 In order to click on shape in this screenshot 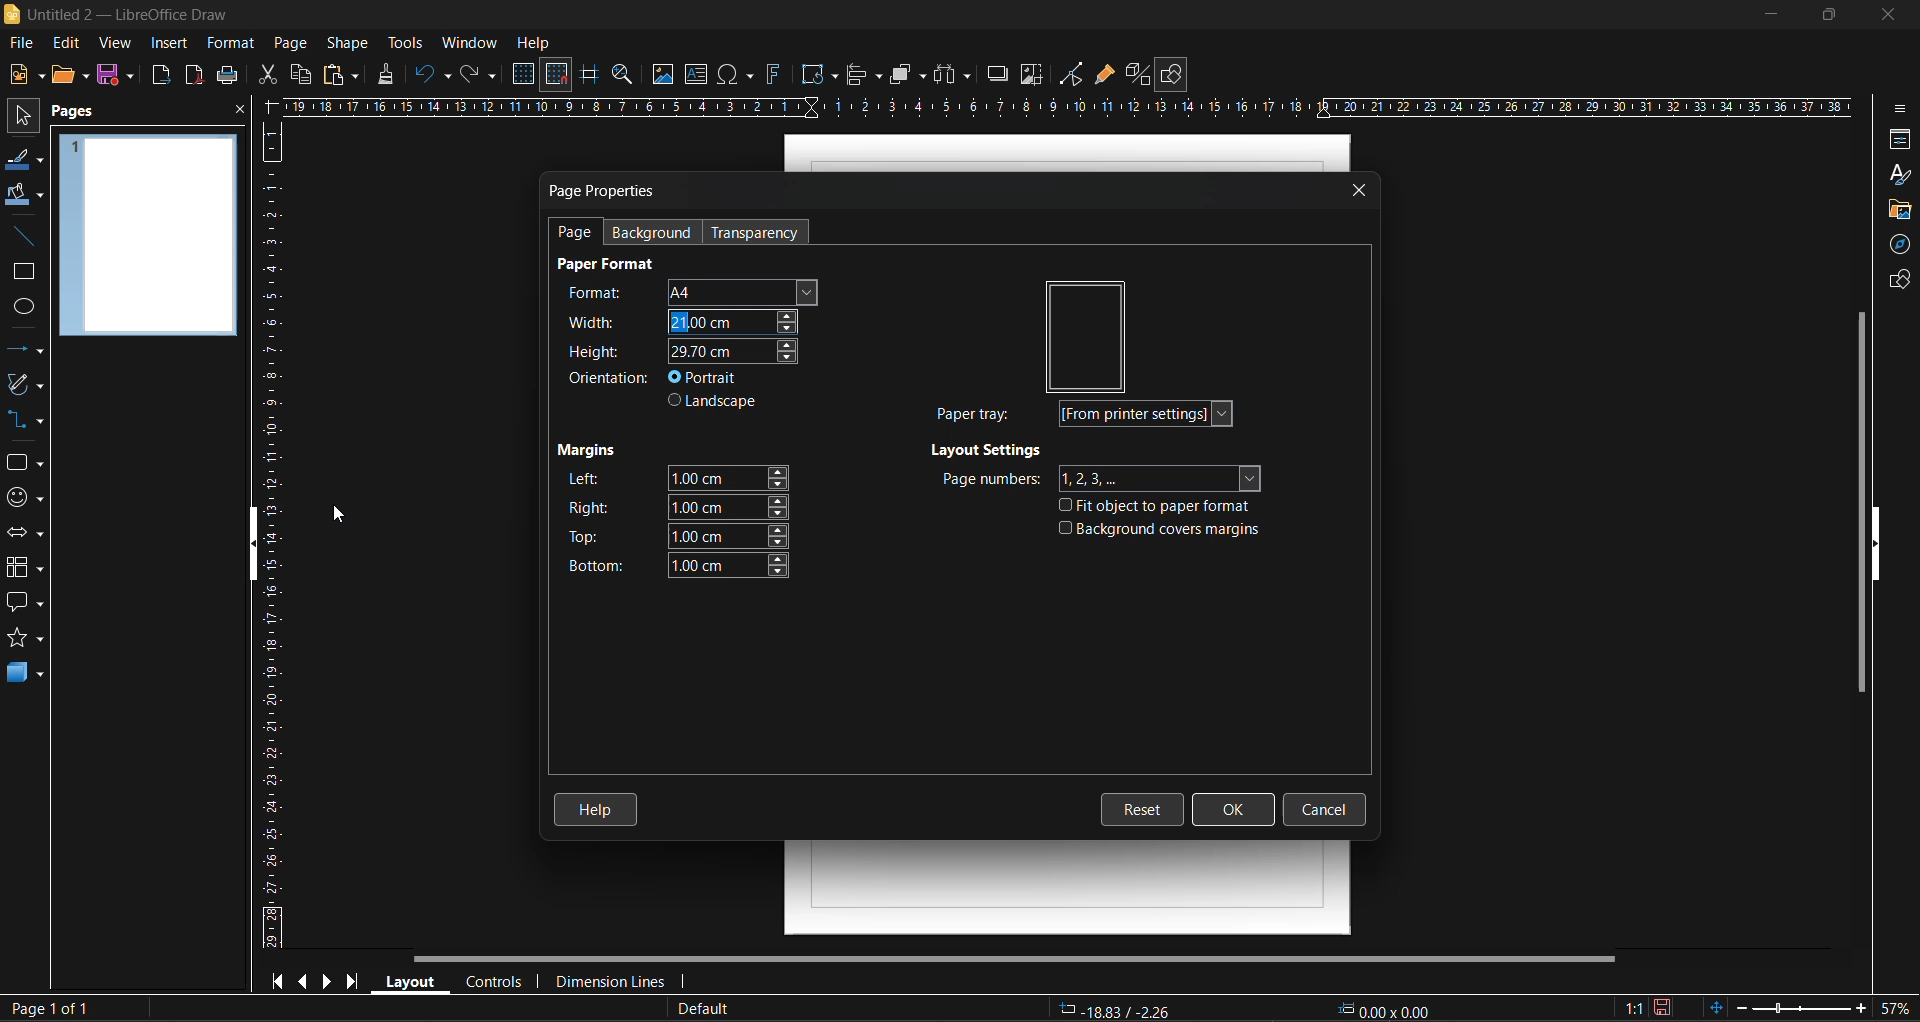, I will do `click(347, 42)`.